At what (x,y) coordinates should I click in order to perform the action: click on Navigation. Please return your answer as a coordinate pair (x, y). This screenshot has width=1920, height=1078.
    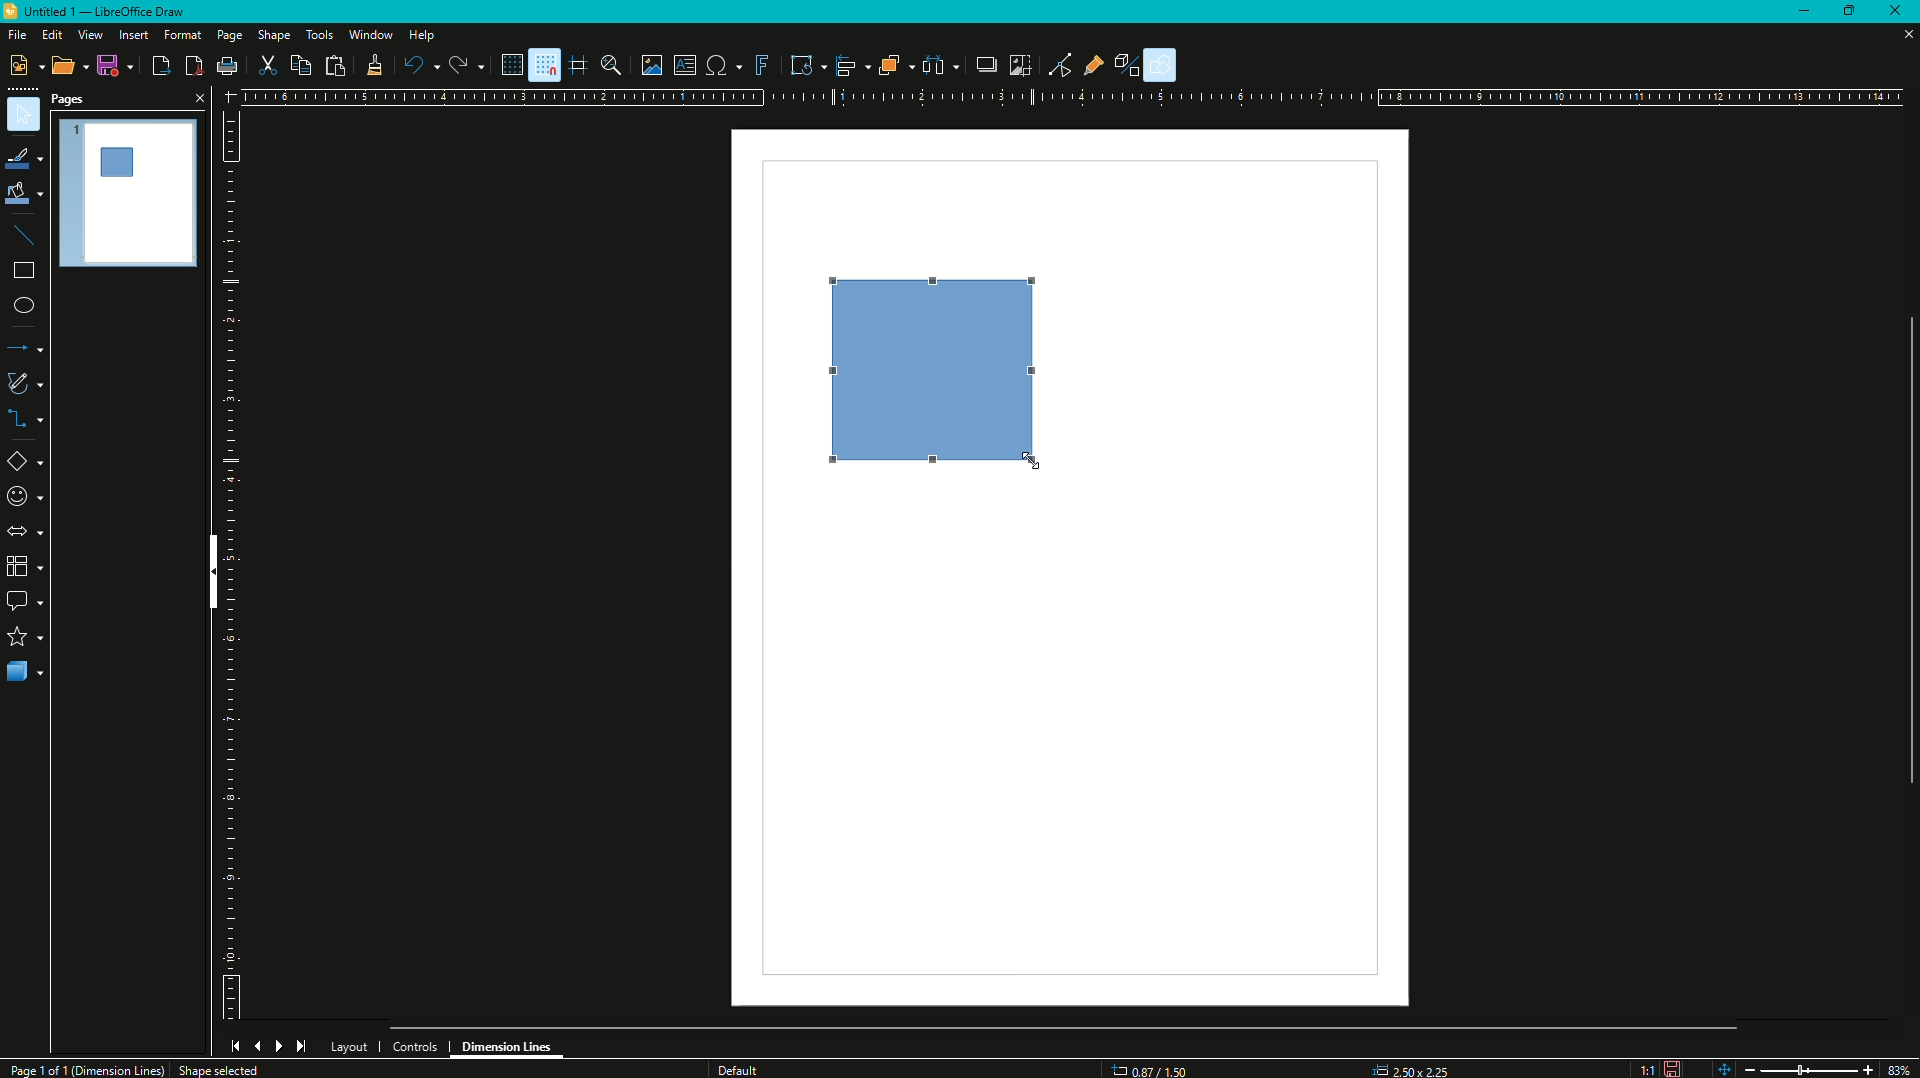
    Looking at the image, I should click on (268, 1046).